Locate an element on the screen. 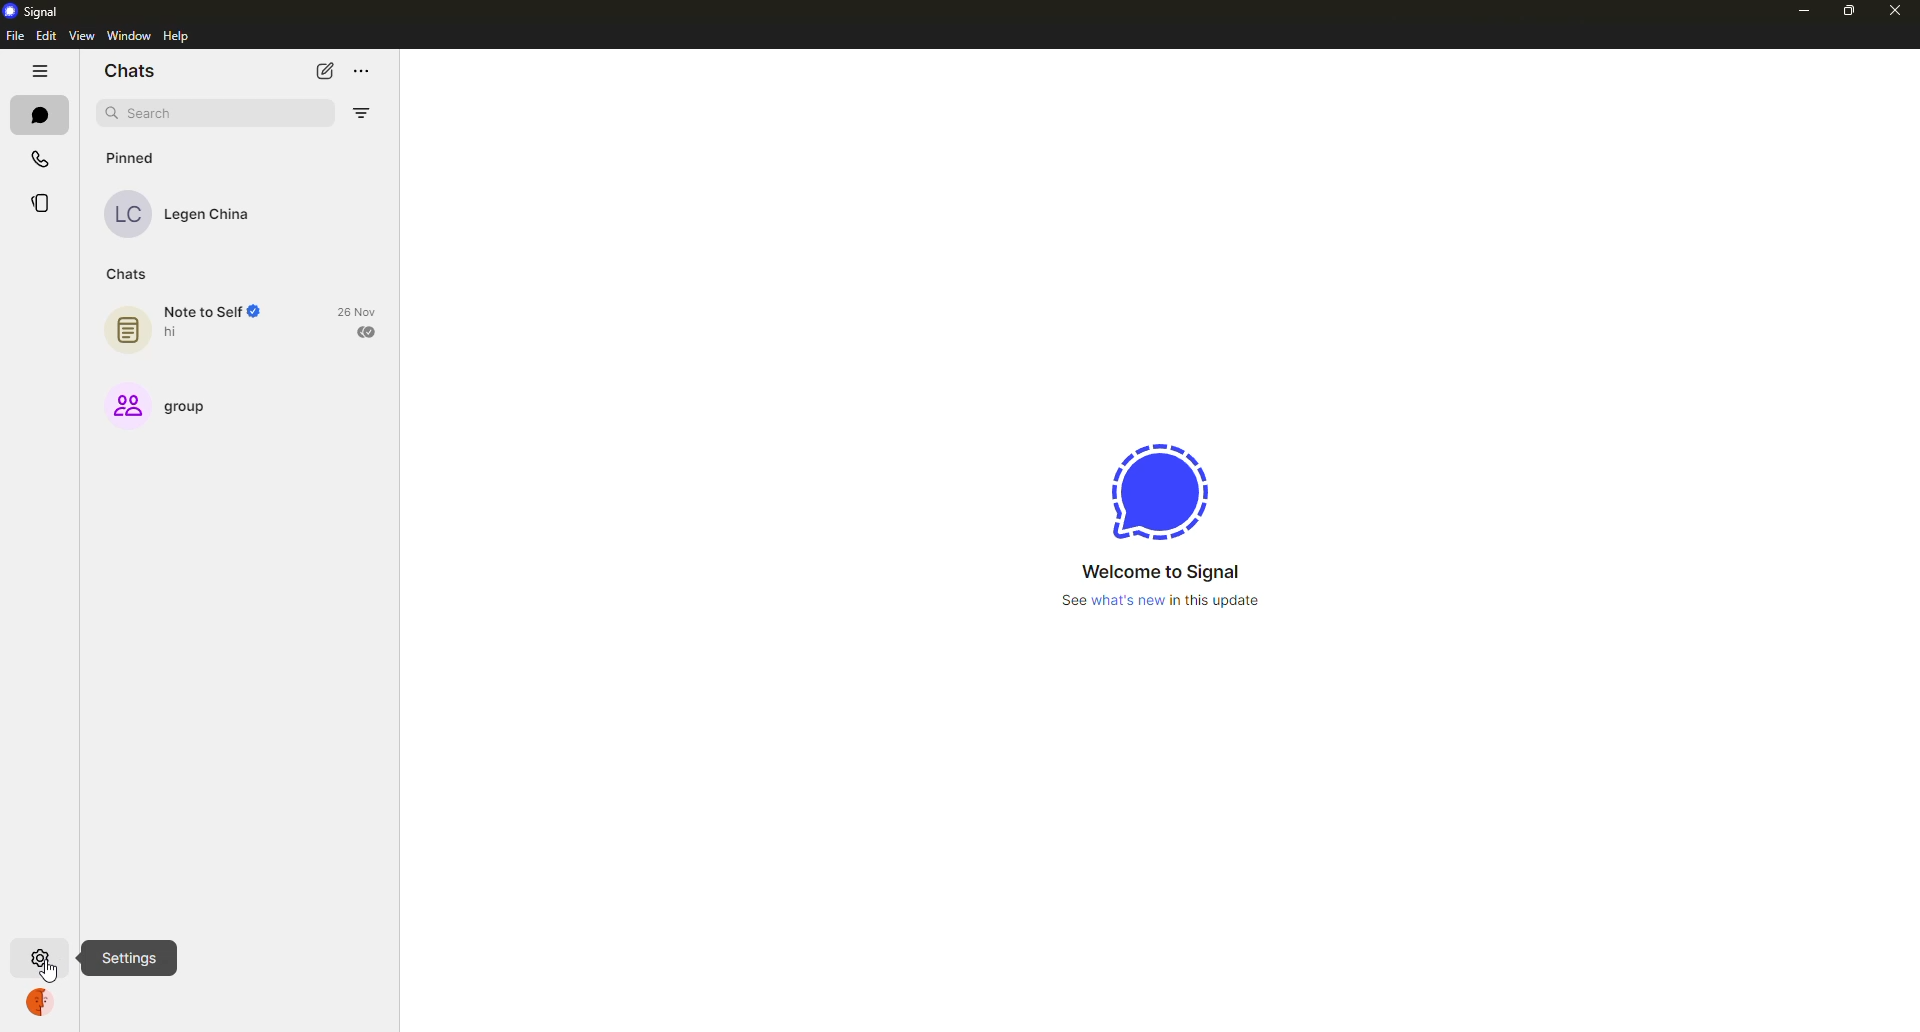  Legen China is located at coordinates (209, 215).